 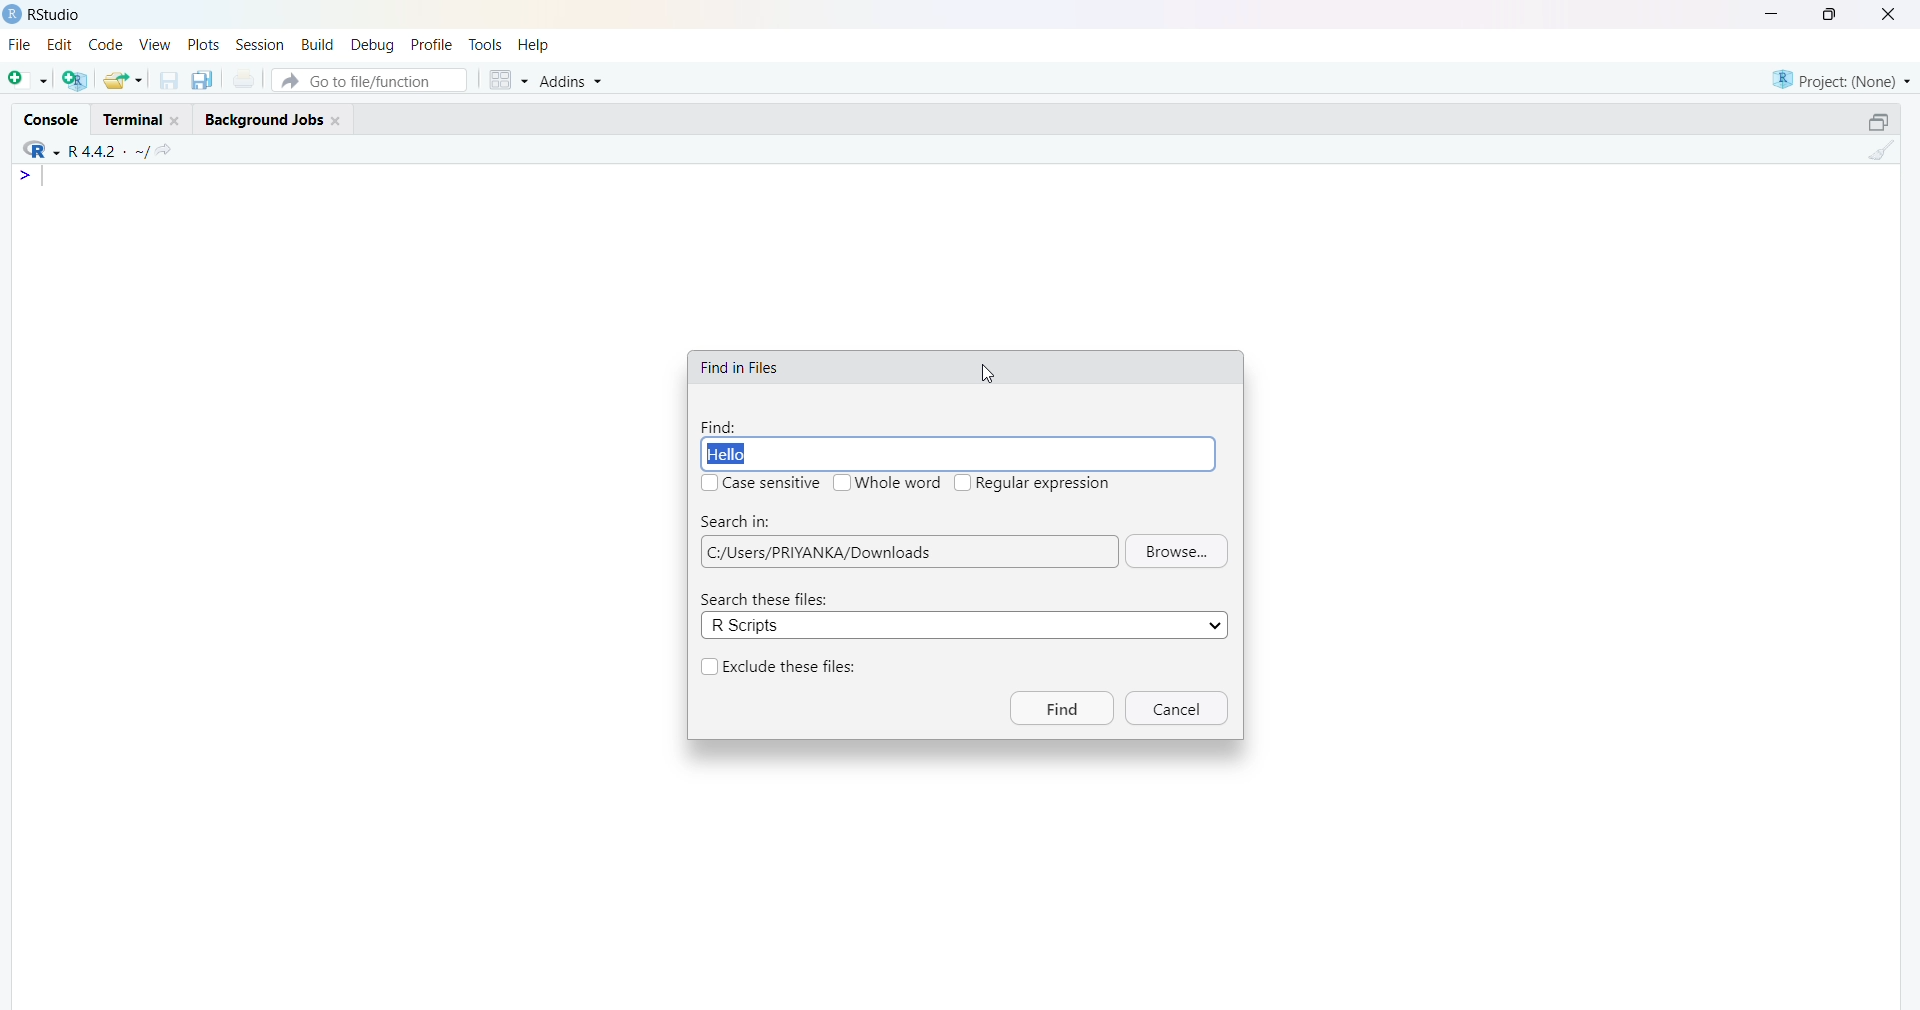 I want to click on code, so click(x=106, y=44).